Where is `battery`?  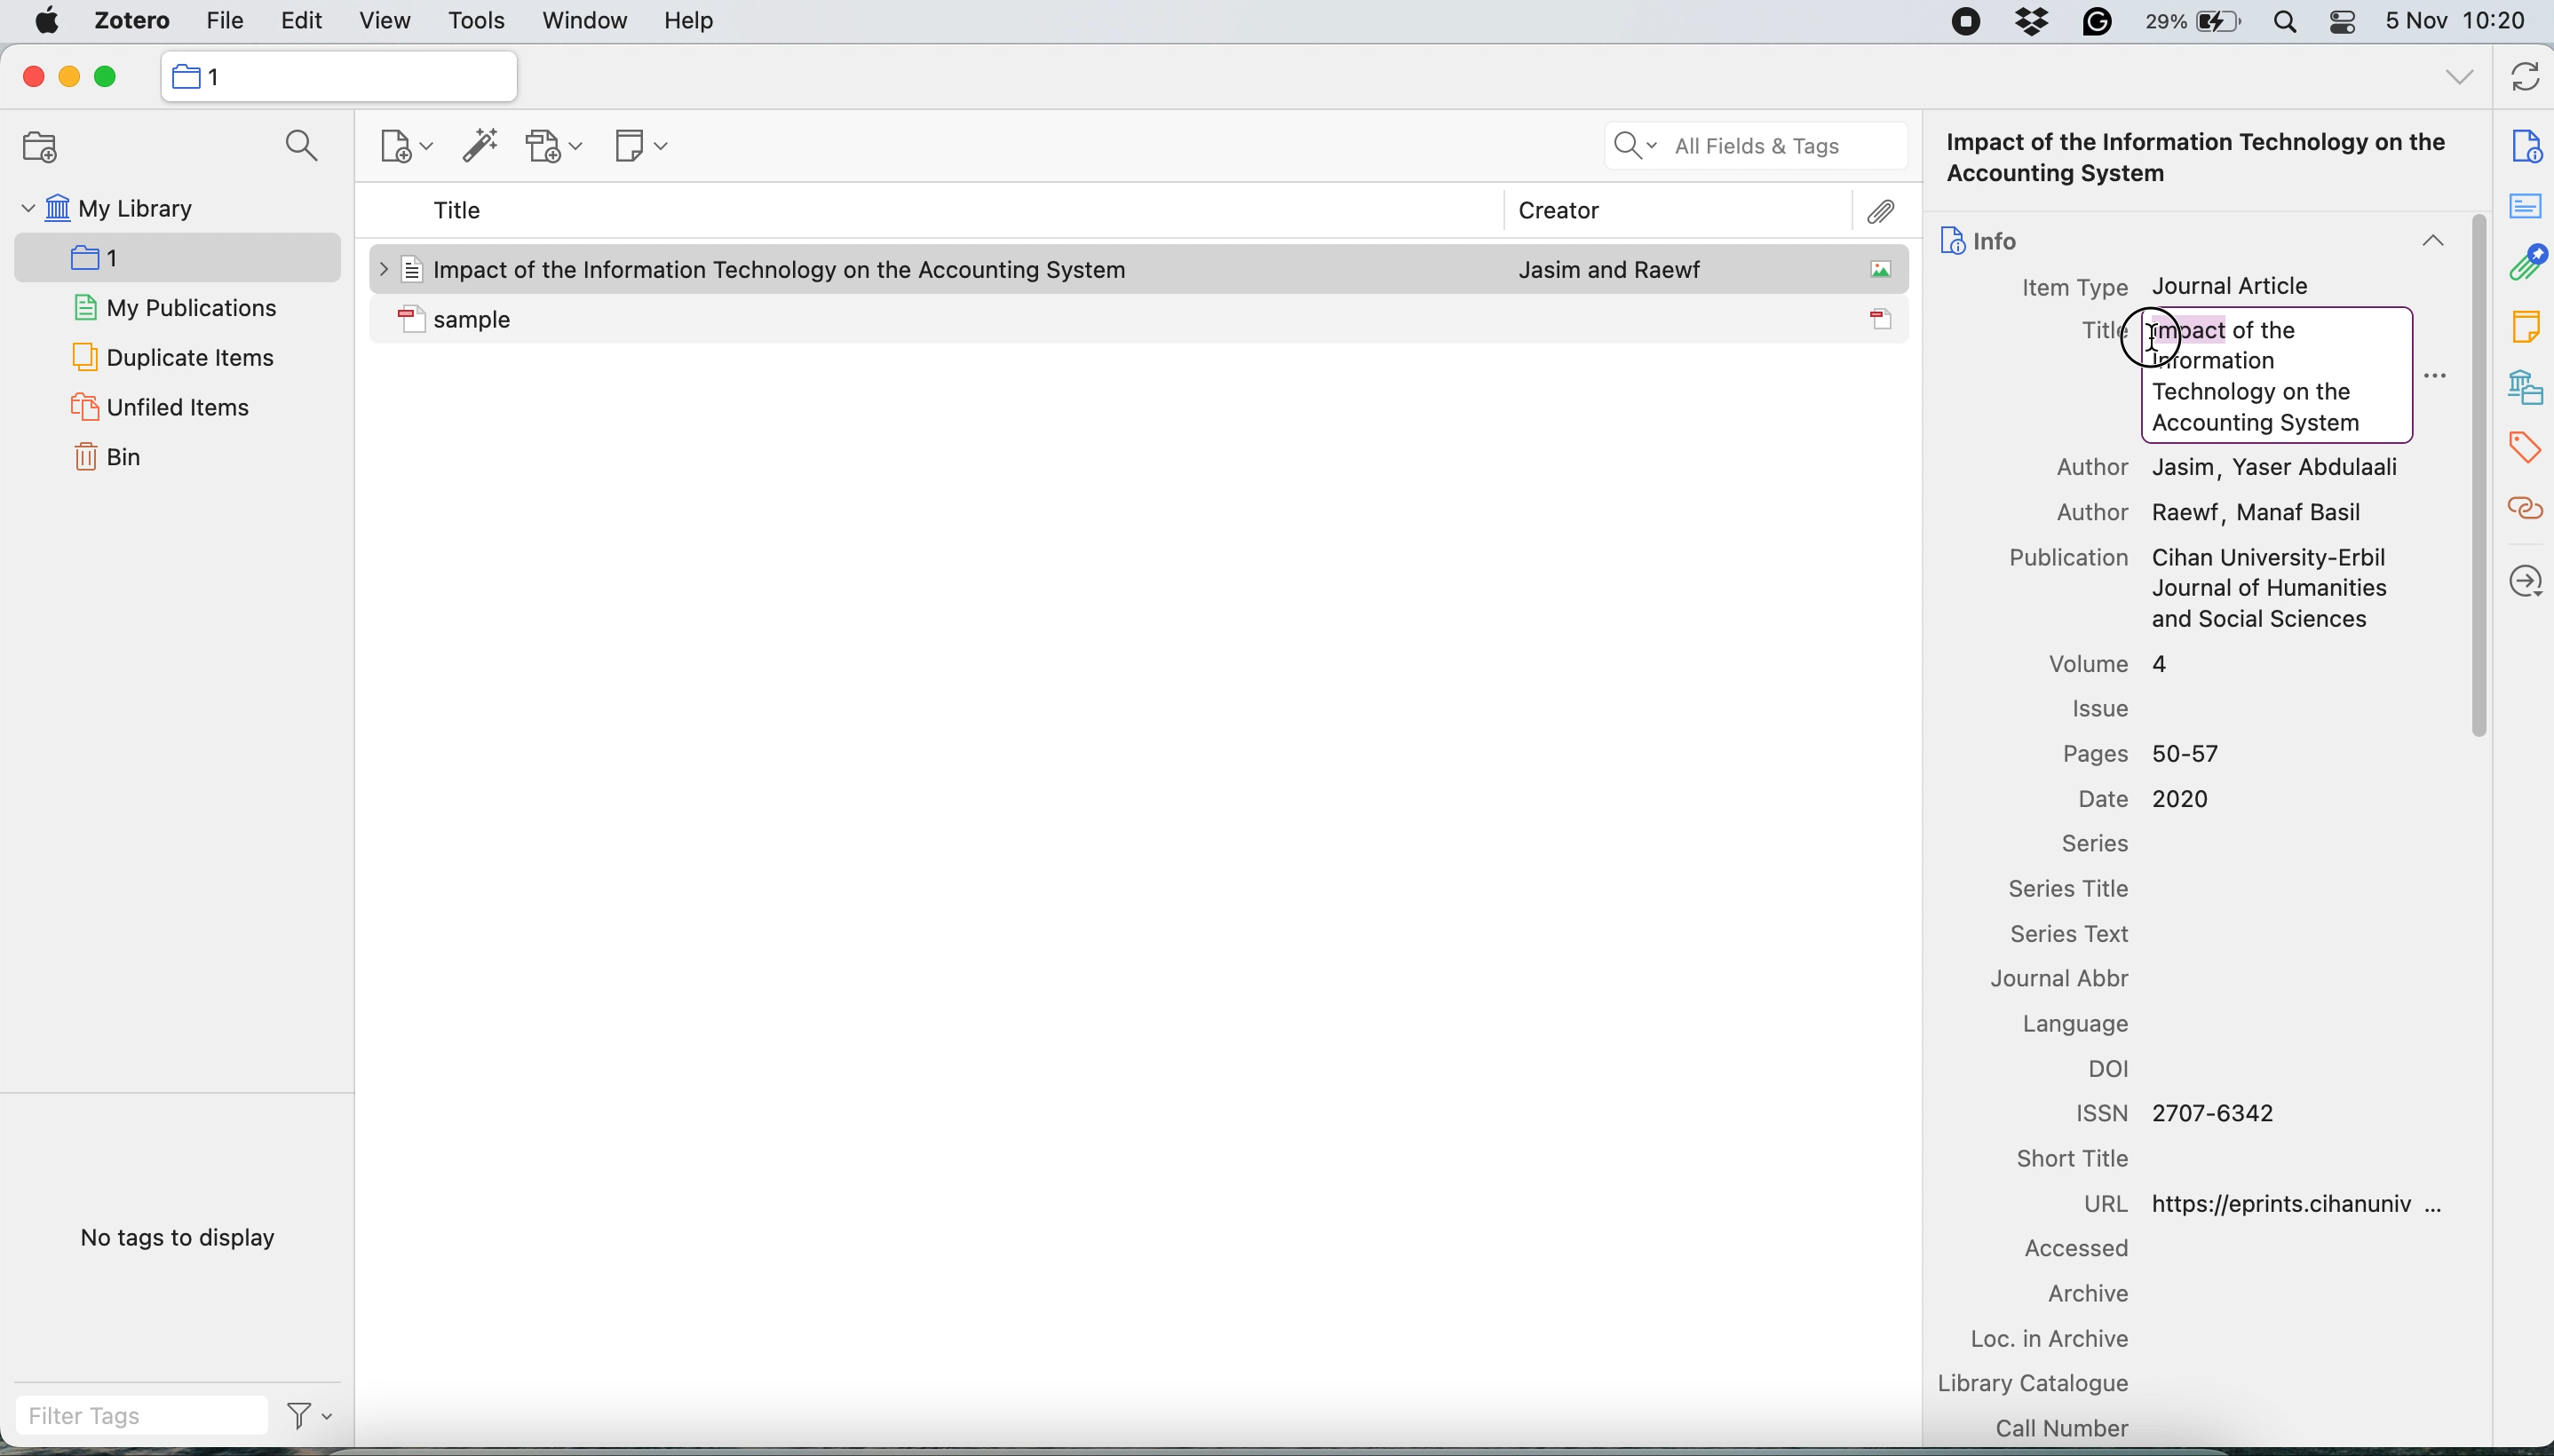
battery is located at coordinates (2197, 23).